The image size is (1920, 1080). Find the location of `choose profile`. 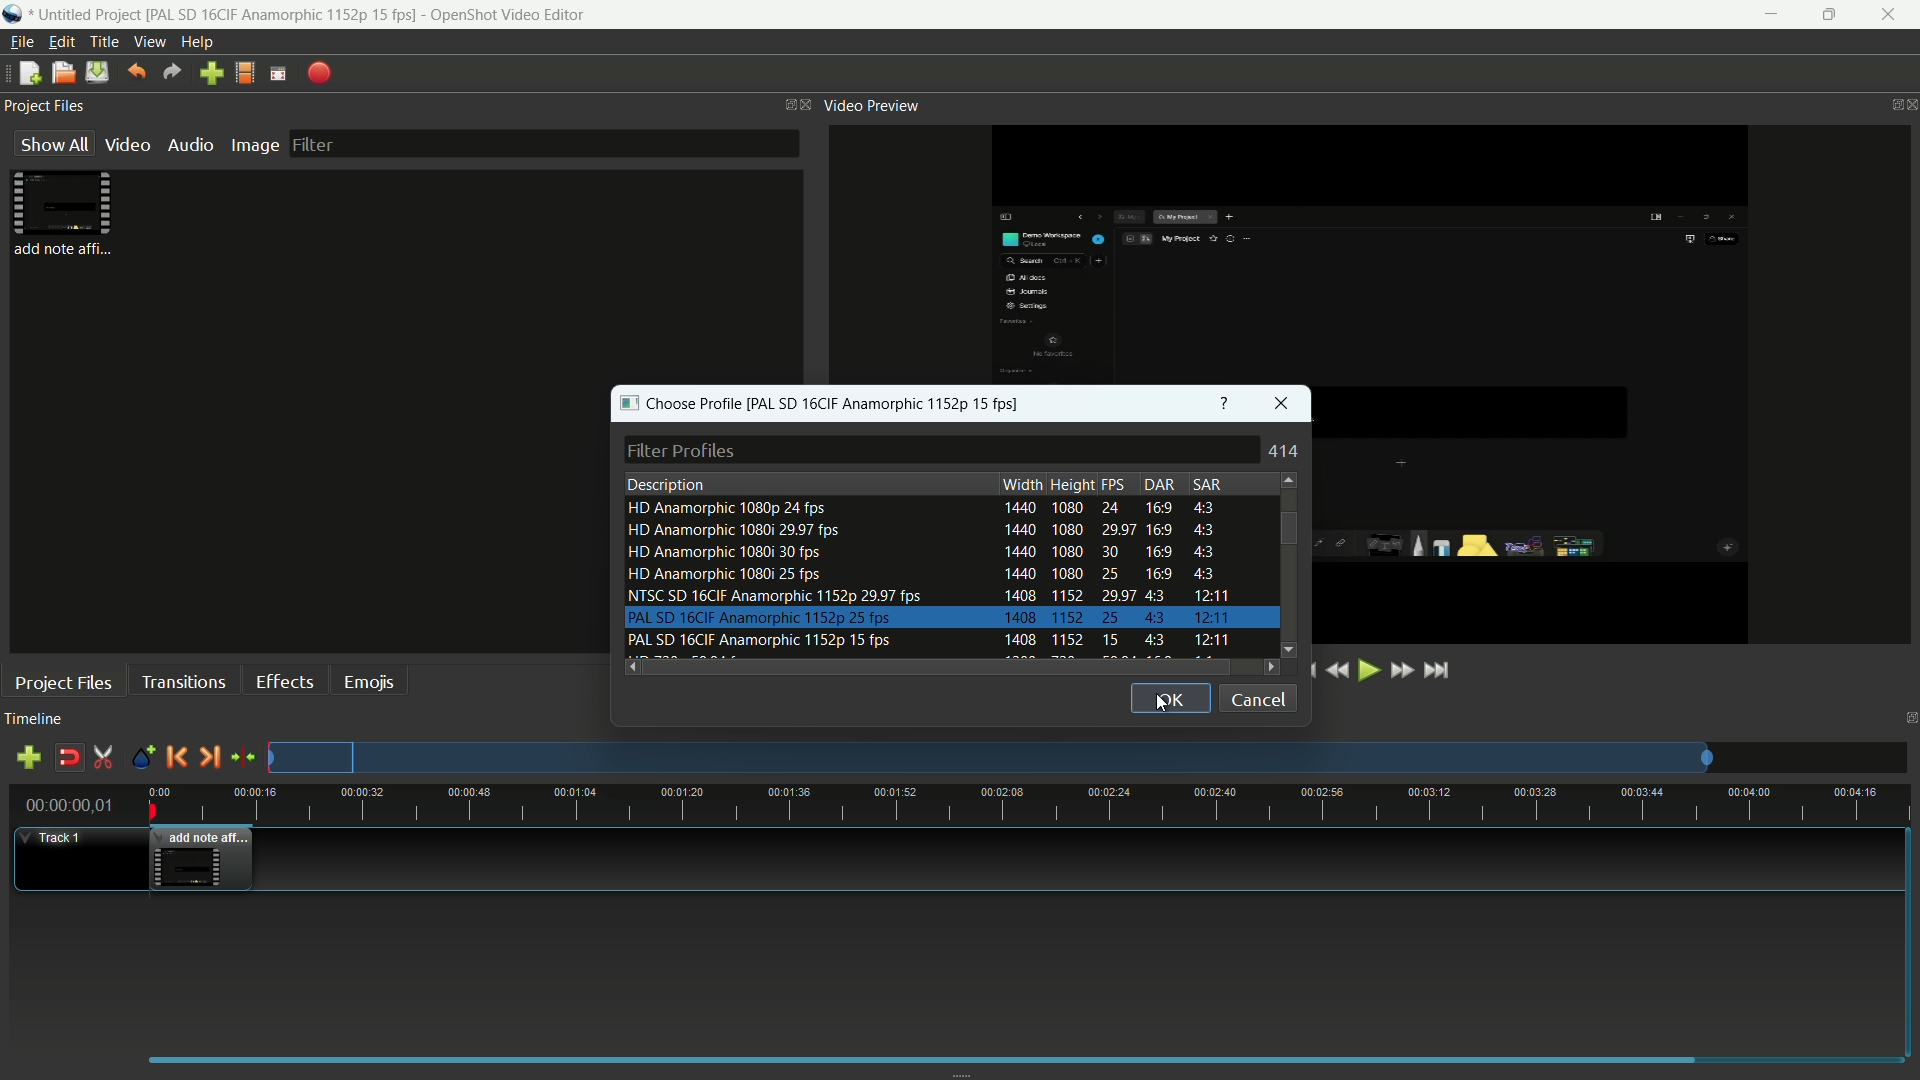

choose profile is located at coordinates (677, 403).